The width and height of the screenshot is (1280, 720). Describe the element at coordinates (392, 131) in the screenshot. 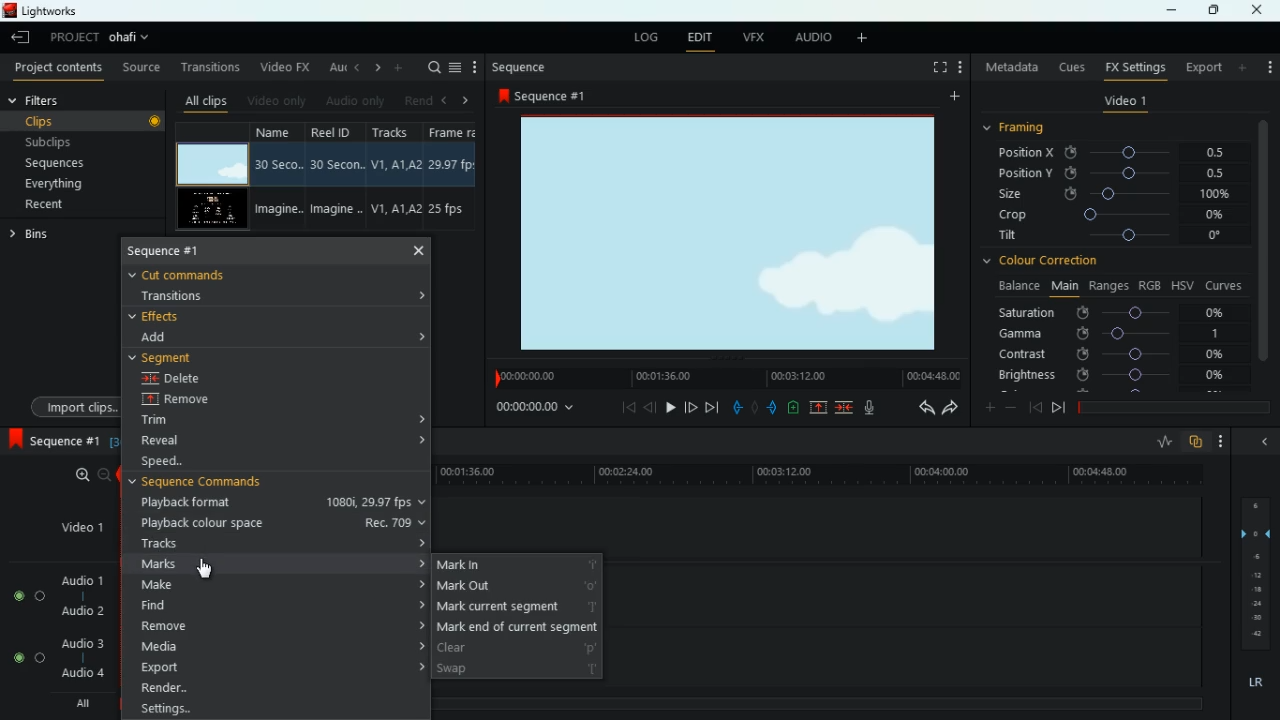

I see `tracks` at that location.